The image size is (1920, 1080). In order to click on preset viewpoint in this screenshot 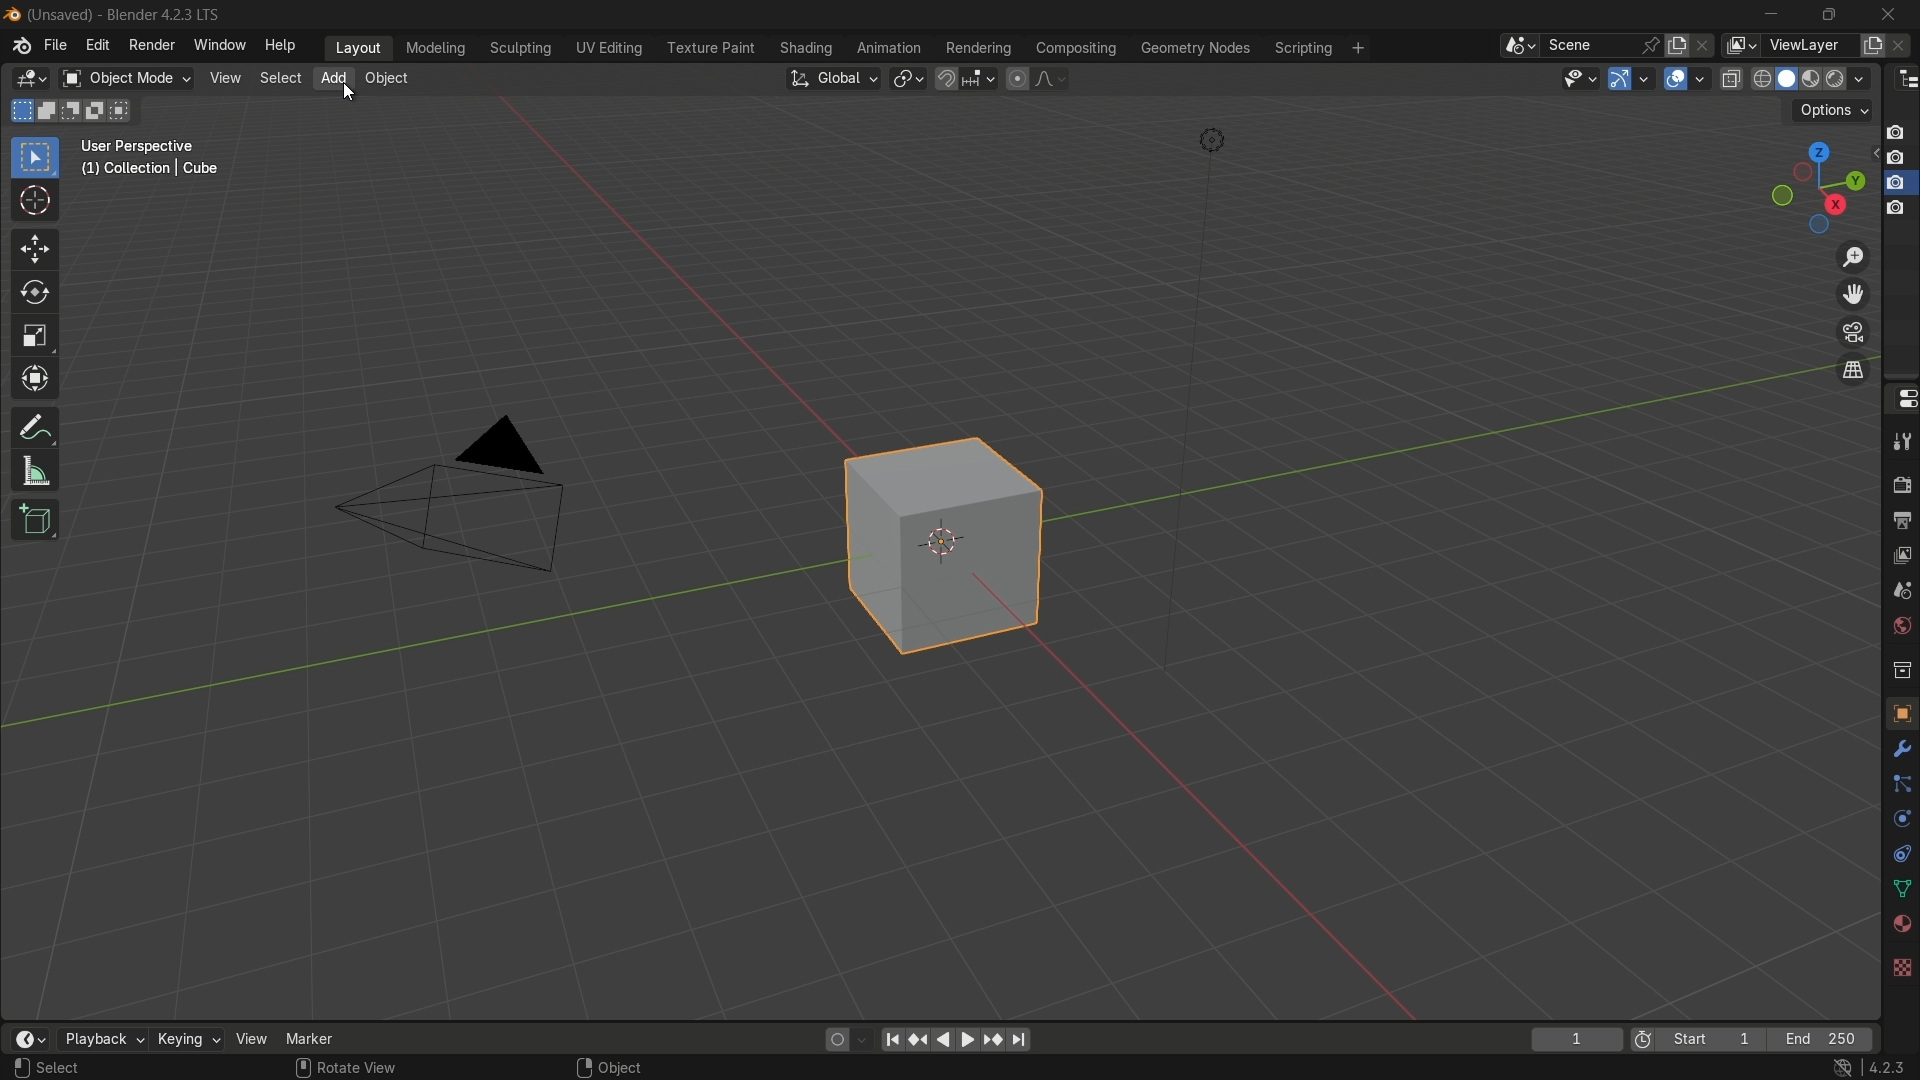, I will do `click(1817, 188)`.